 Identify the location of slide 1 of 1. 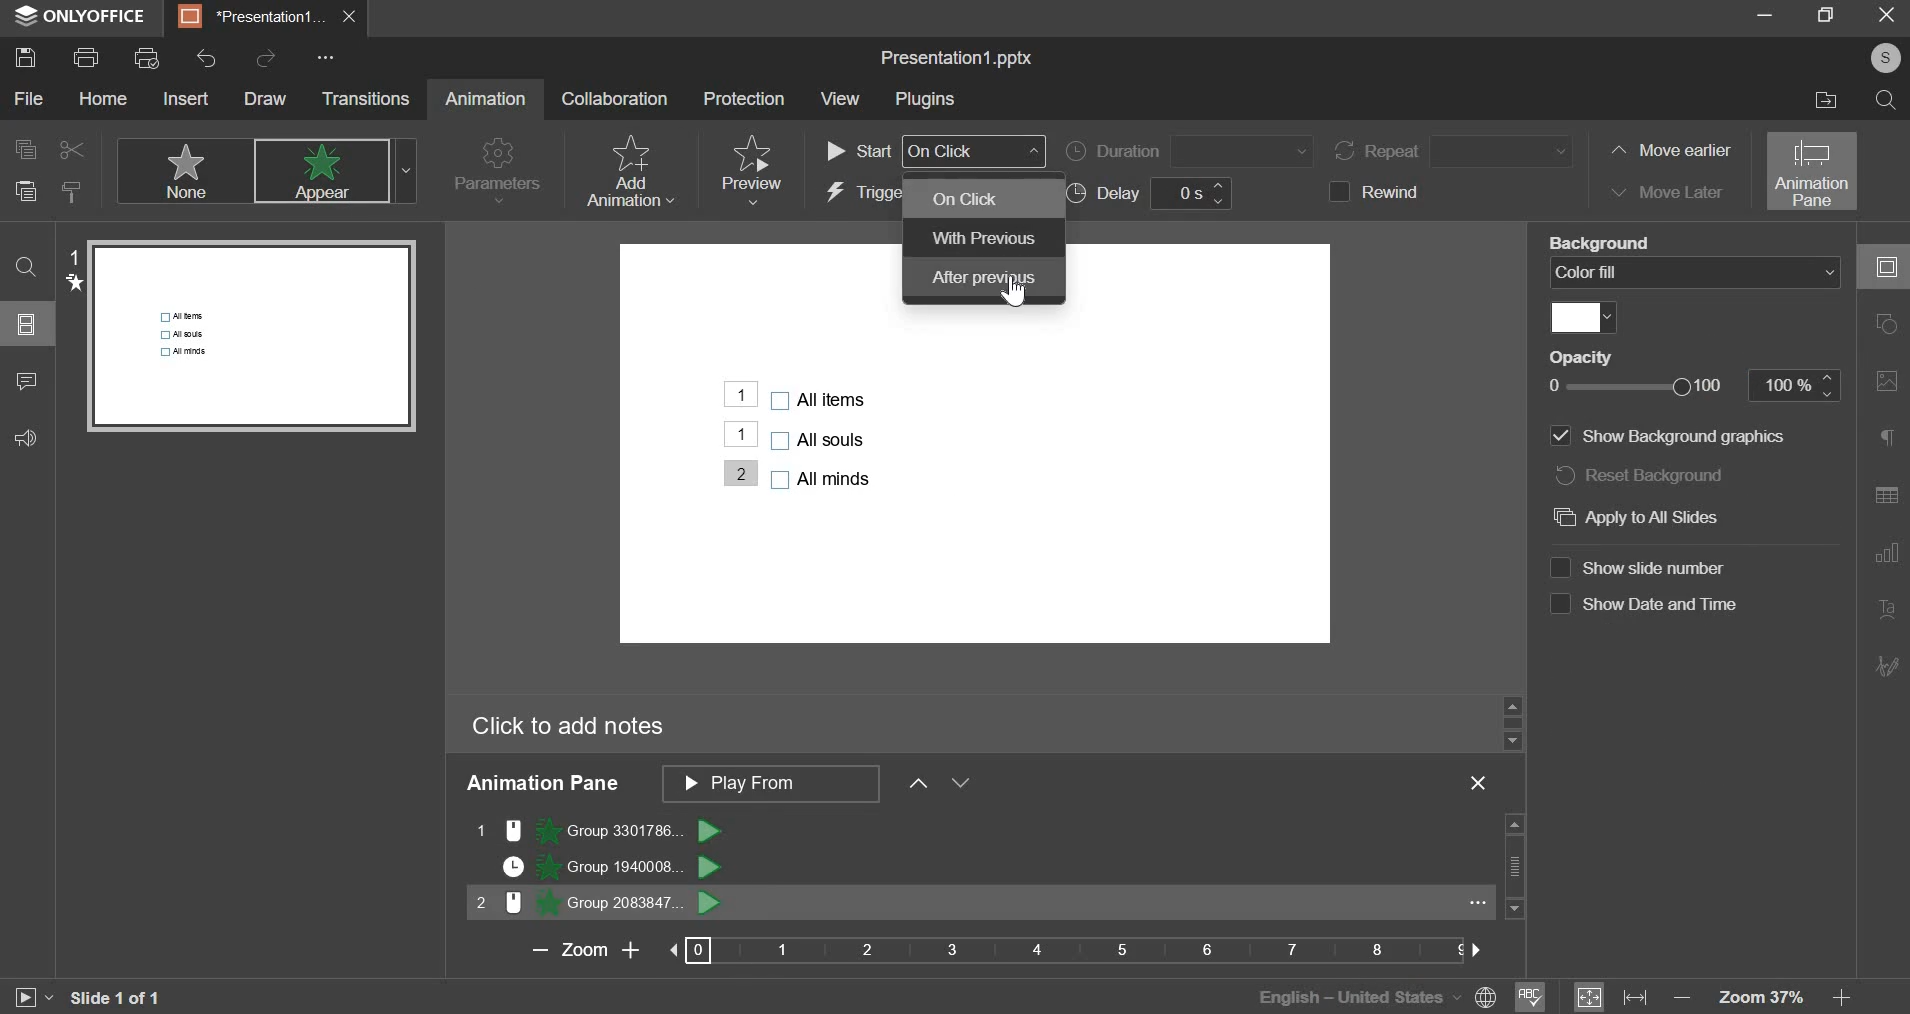
(114, 998).